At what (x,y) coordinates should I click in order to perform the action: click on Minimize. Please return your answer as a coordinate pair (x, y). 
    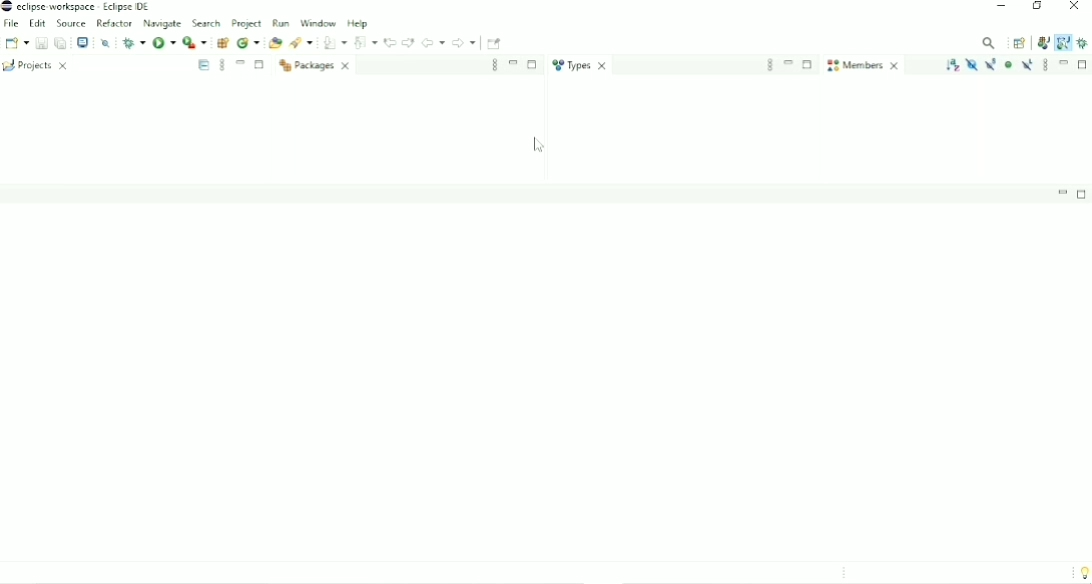
    Looking at the image, I should click on (1063, 192).